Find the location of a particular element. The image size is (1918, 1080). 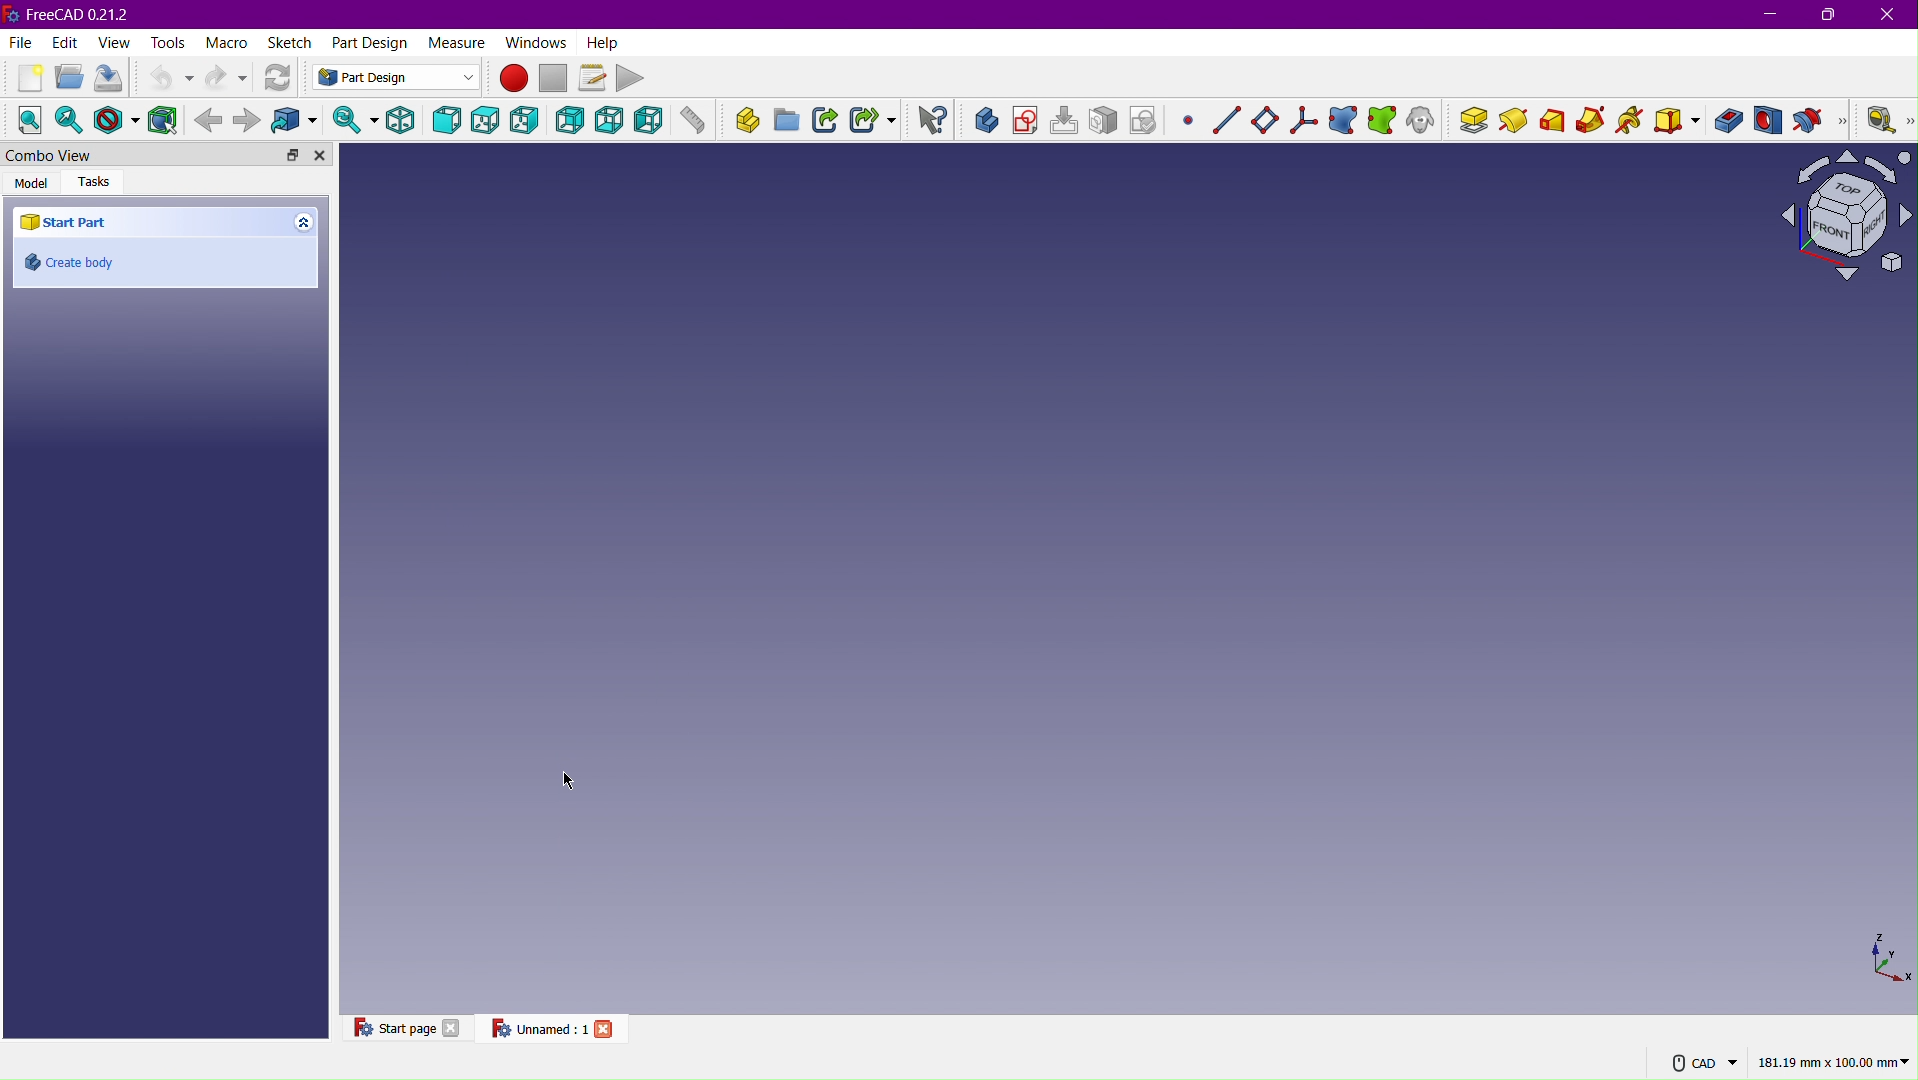

Expand is located at coordinates (286, 157).